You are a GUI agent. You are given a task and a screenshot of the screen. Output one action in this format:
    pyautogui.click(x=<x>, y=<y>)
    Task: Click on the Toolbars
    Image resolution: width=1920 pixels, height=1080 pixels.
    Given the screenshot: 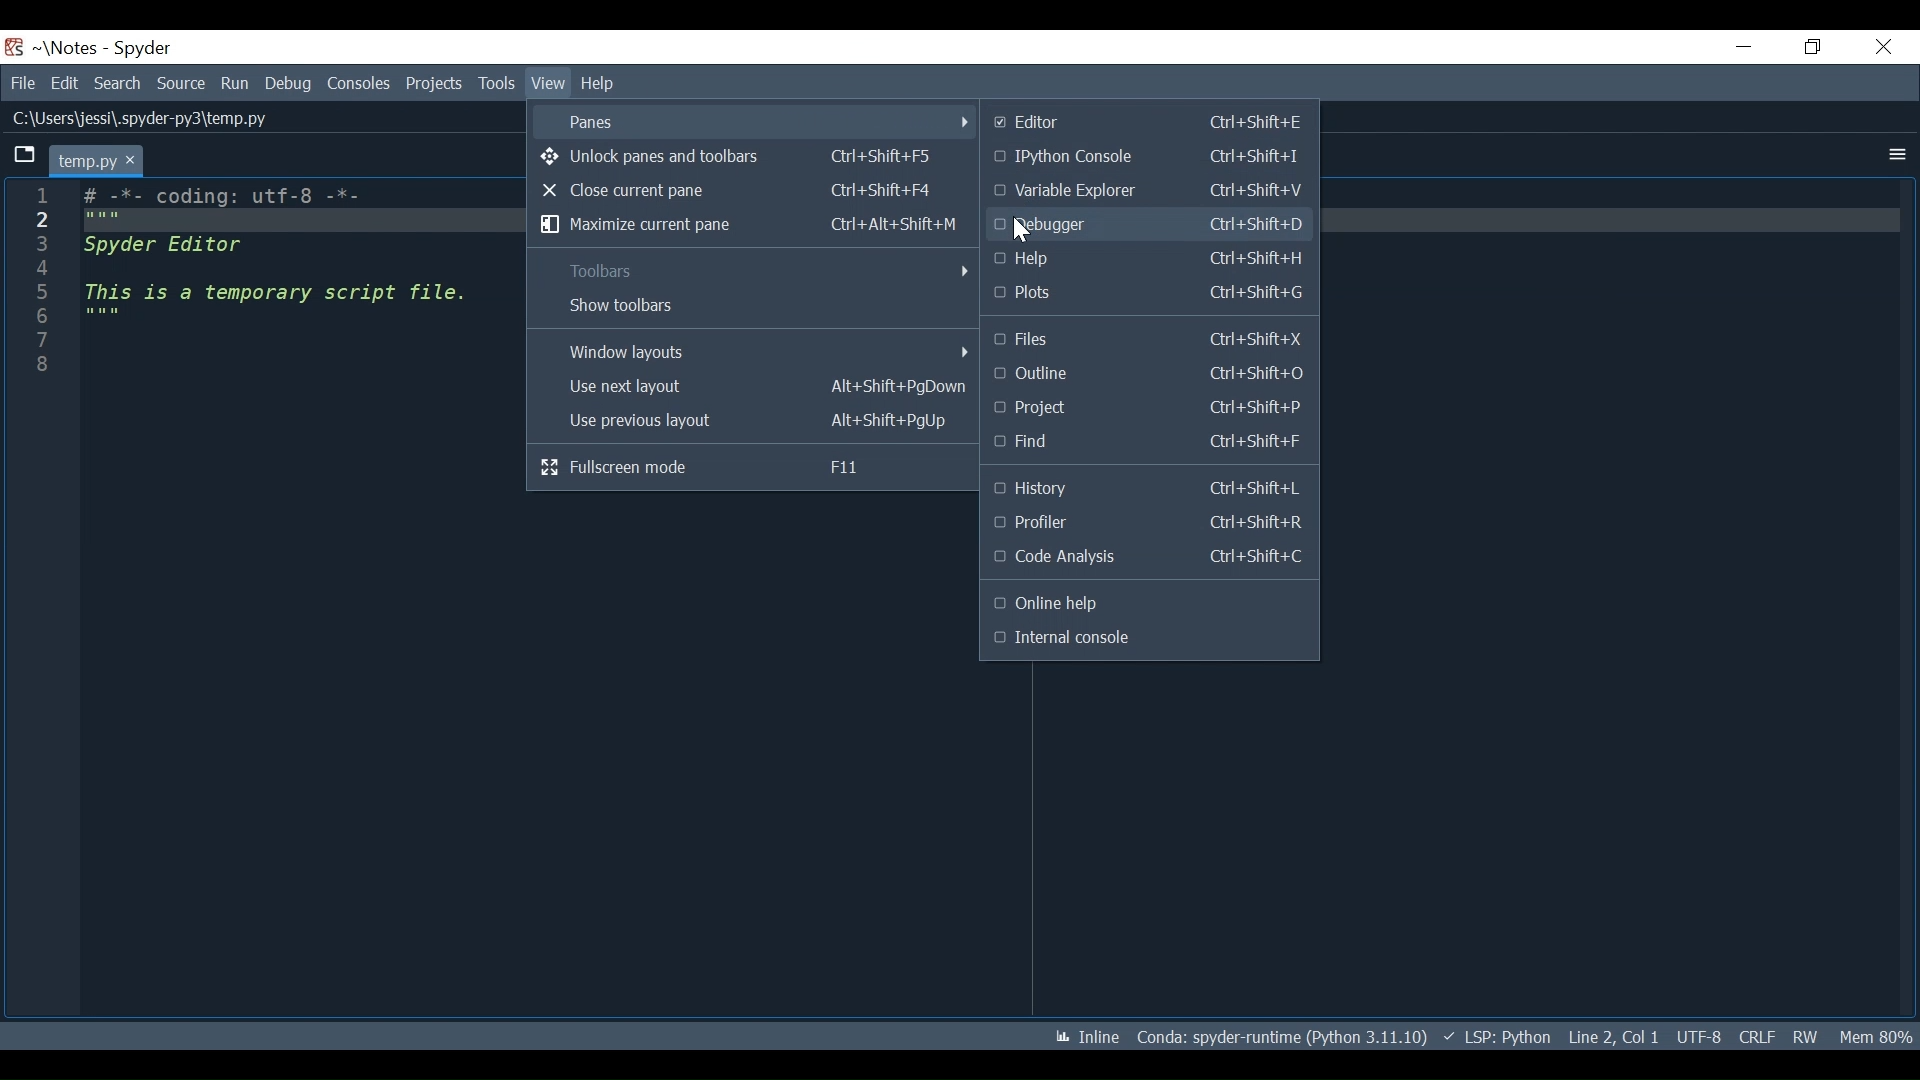 What is the action you would take?
    pyautogui.click(x=758, y=270)
    